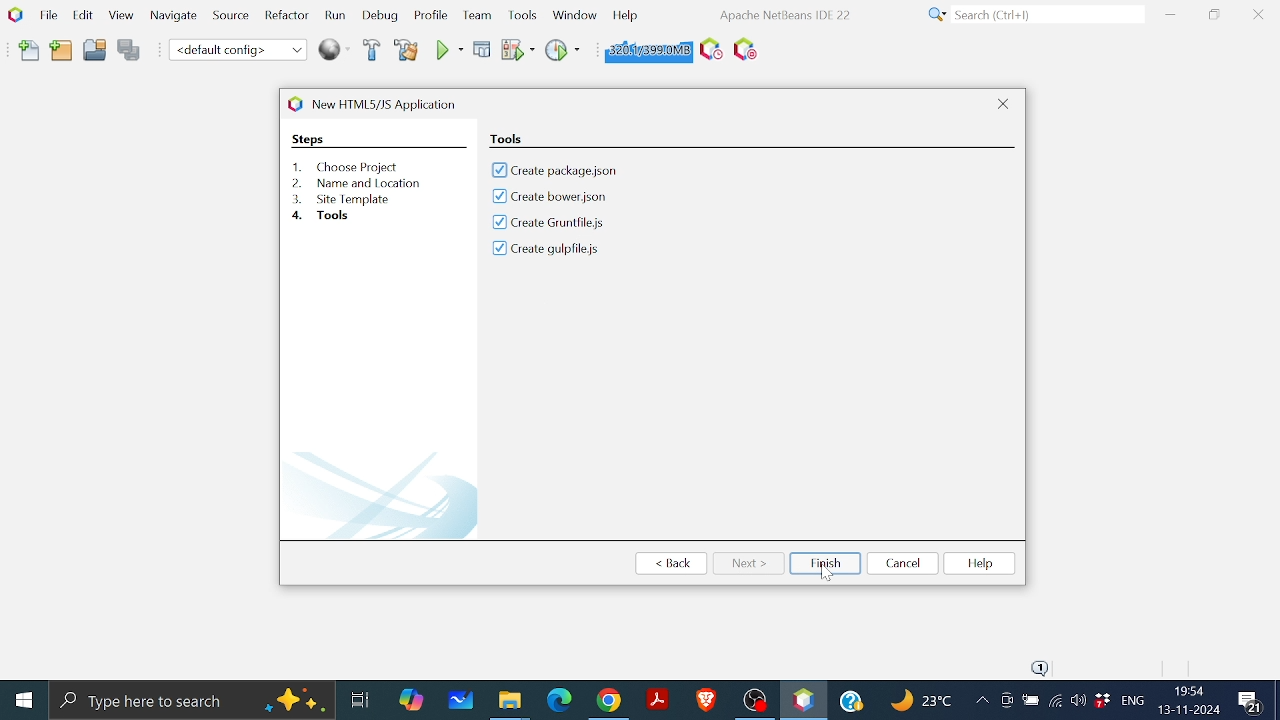  Describe the element at coordinates (611, 700) in the screenshot. I see `Google chrome` at that location.